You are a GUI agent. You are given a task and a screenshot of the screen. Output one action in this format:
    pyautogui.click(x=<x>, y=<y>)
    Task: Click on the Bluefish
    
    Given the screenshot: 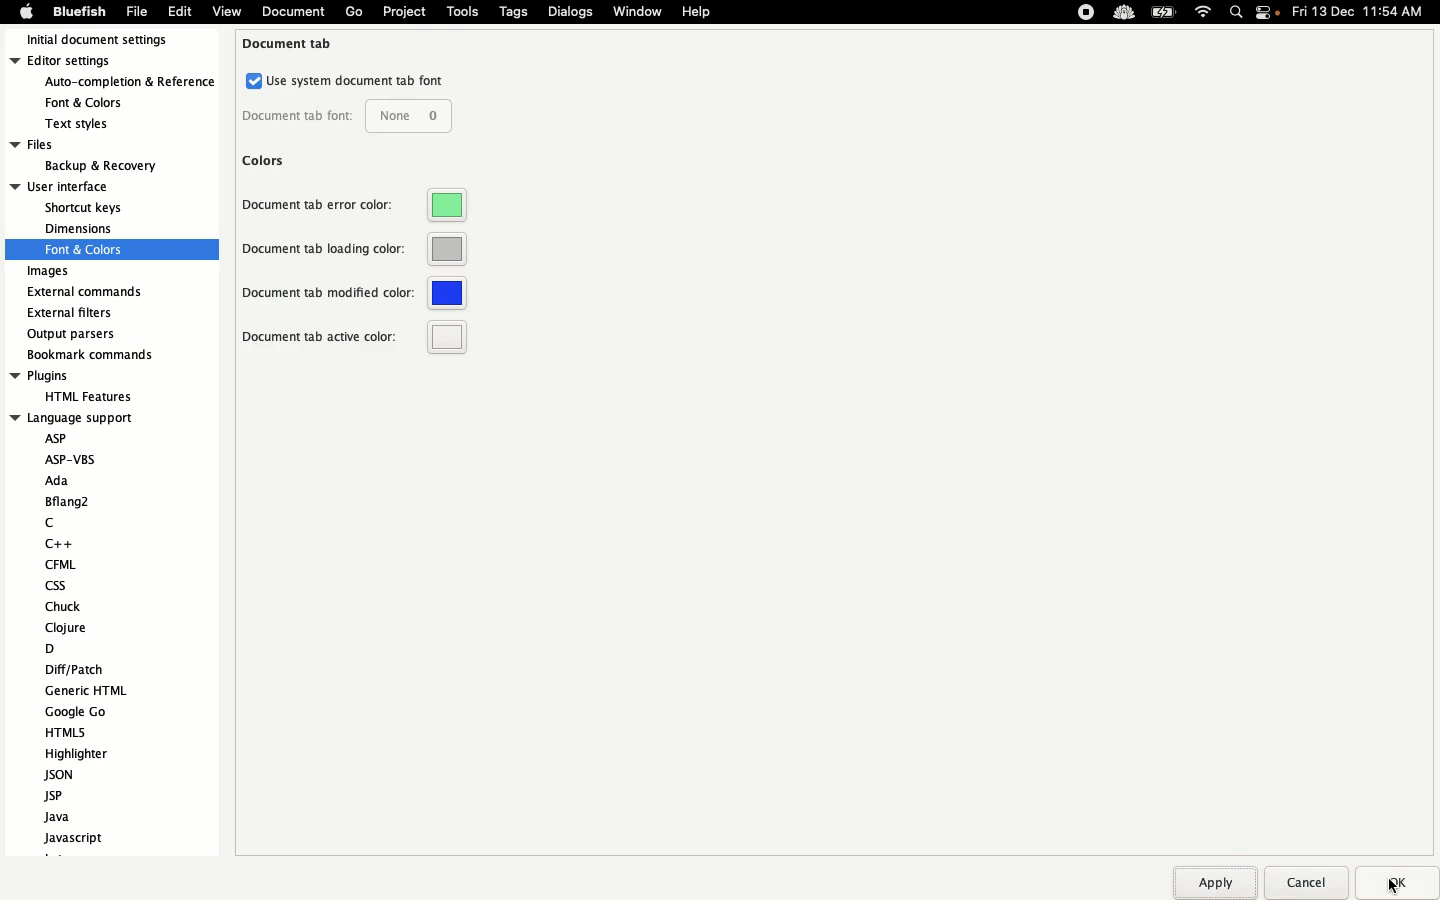 What is the action you would take?
    pyautogui.click(x=76, y=12)
    